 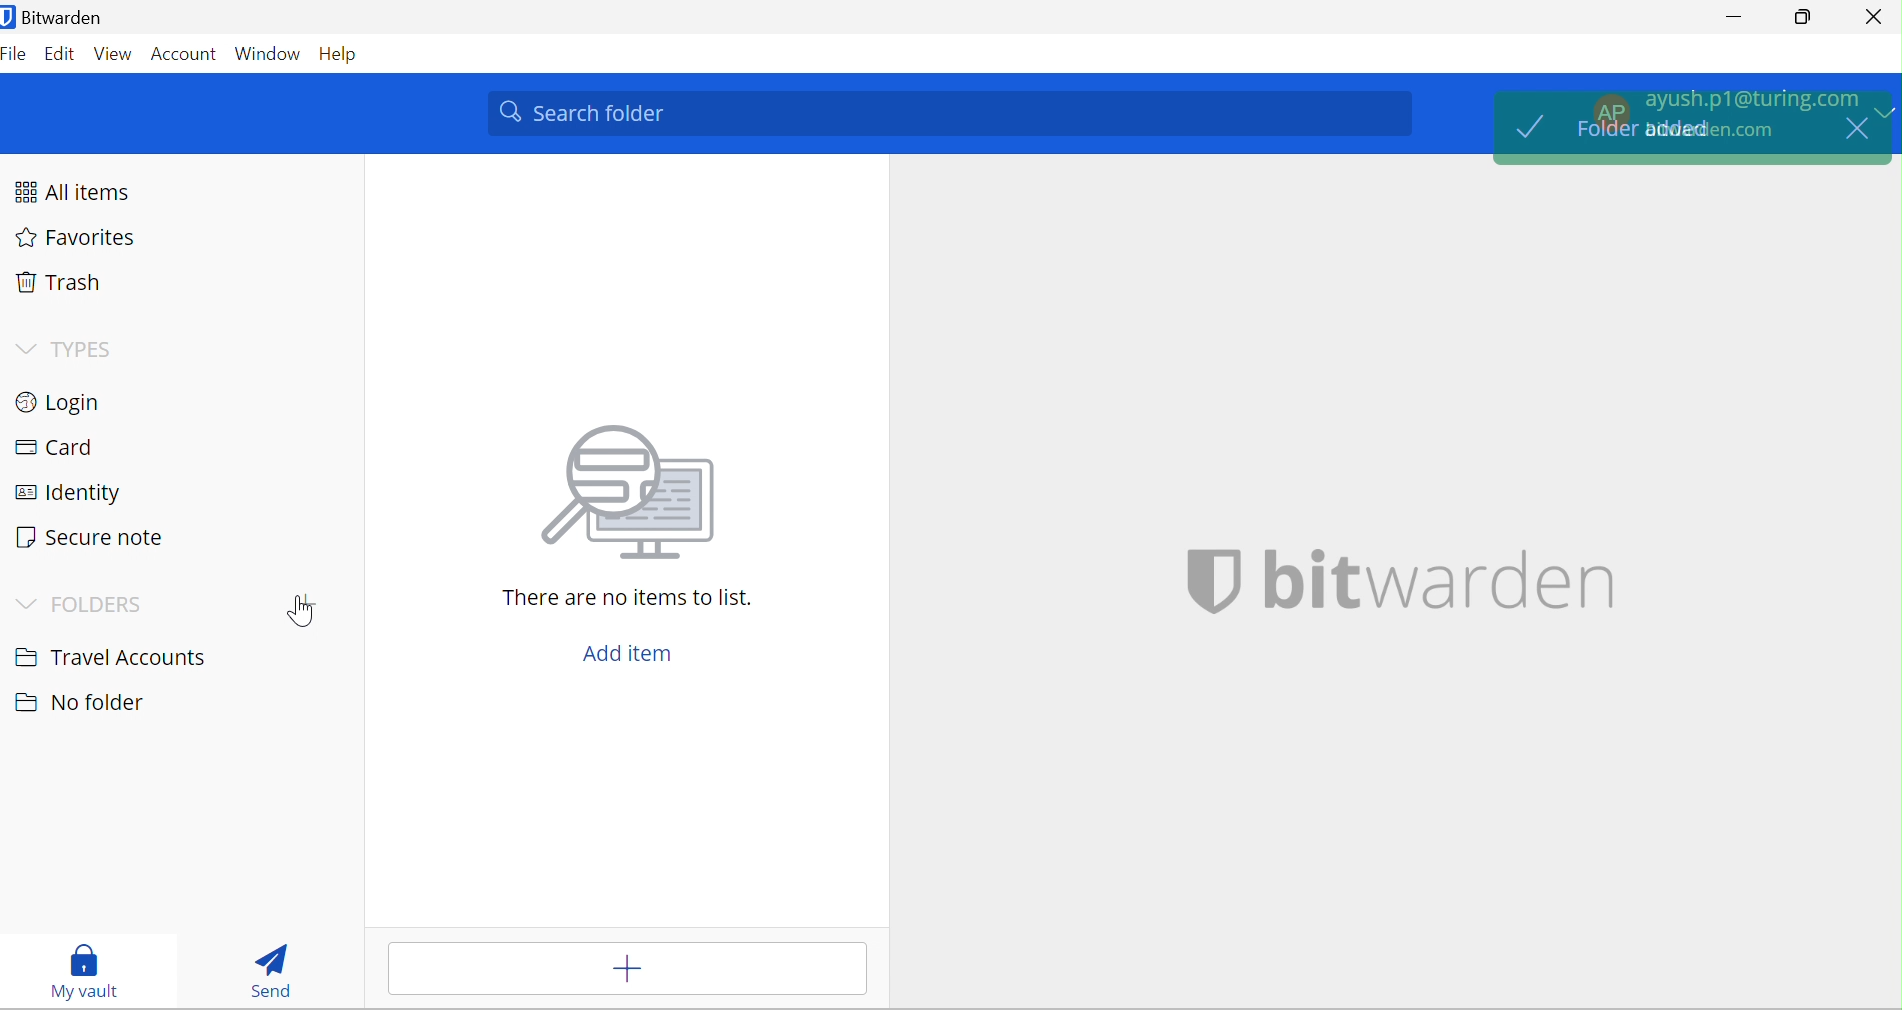 What do you see at coordinates (87, 971) in the screenshot?
I see `My Vault` at bounding box center [87, 971].